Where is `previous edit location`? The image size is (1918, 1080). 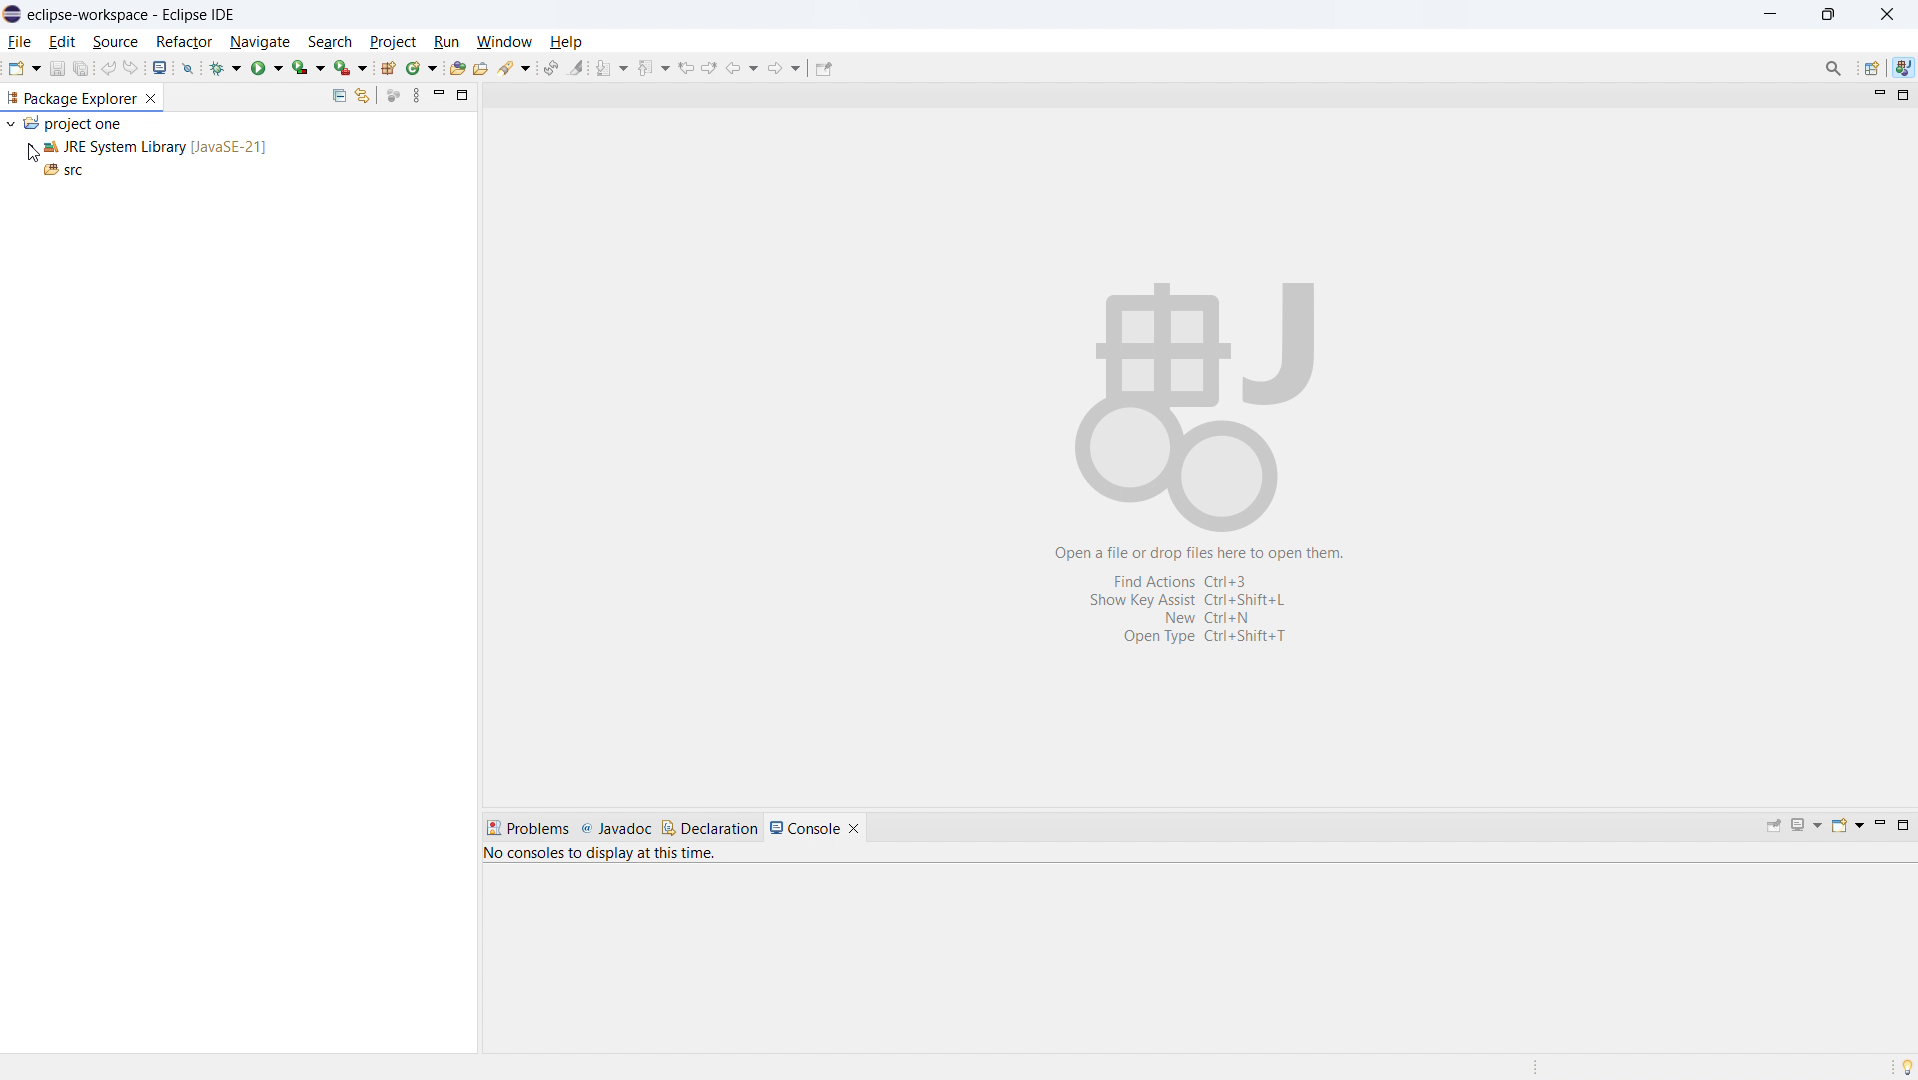
previous edit location is located at coordinates (684, 68).